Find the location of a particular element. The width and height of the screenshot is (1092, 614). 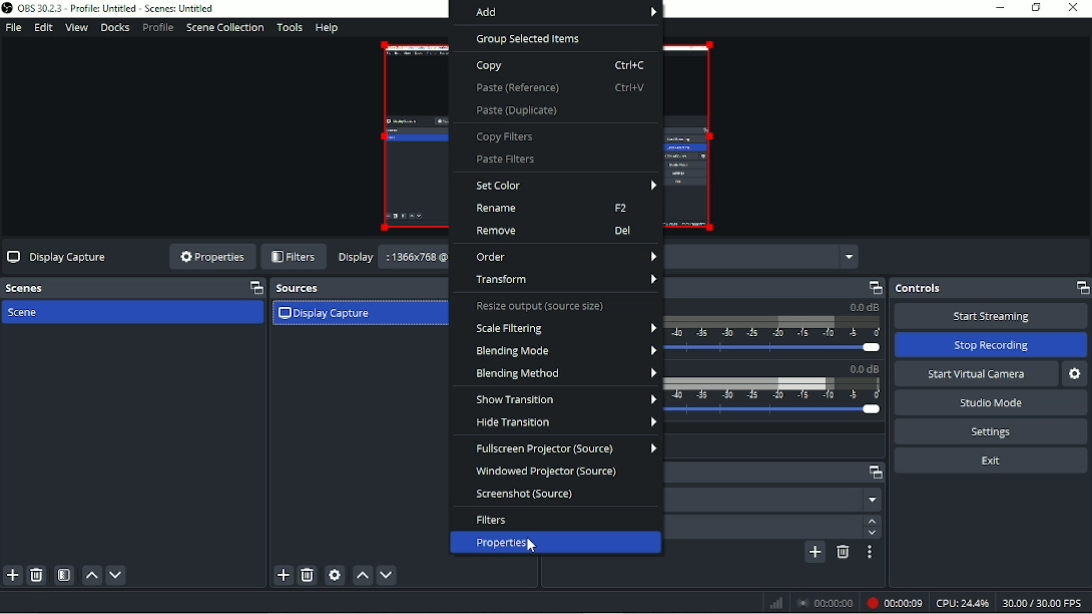

Help is located at coordinates (327, 27).